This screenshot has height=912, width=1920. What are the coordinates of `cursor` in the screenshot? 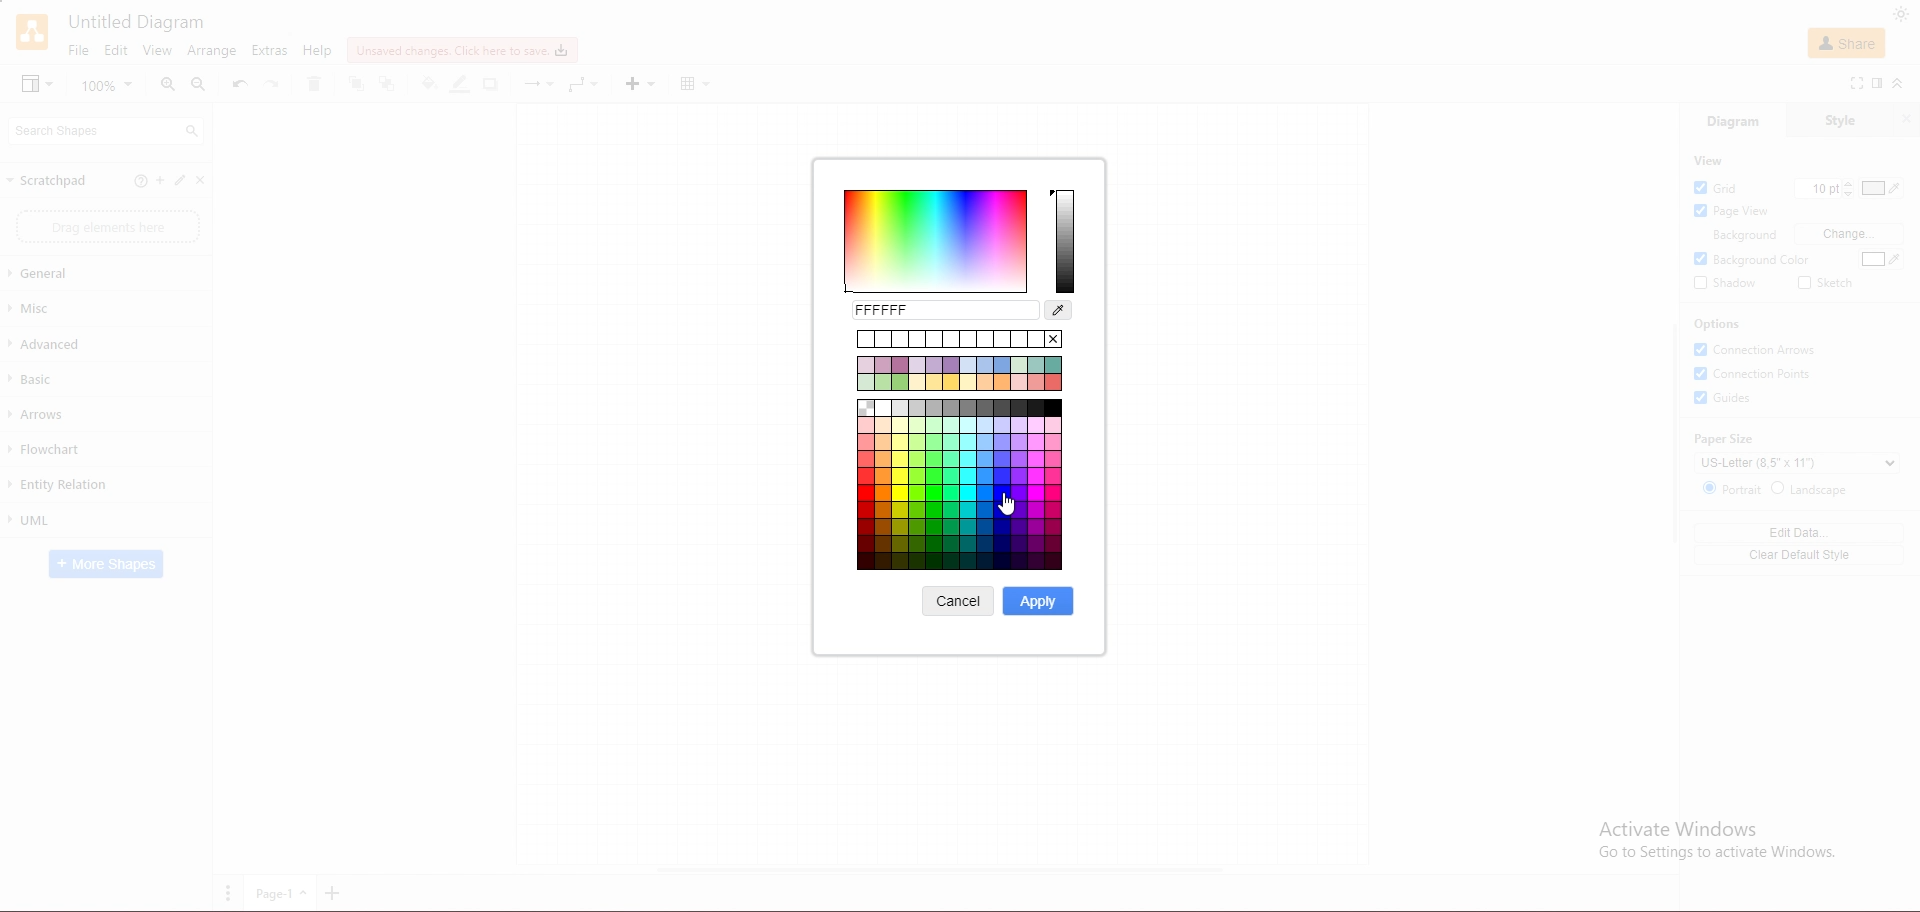 It's located at (1007, 504).